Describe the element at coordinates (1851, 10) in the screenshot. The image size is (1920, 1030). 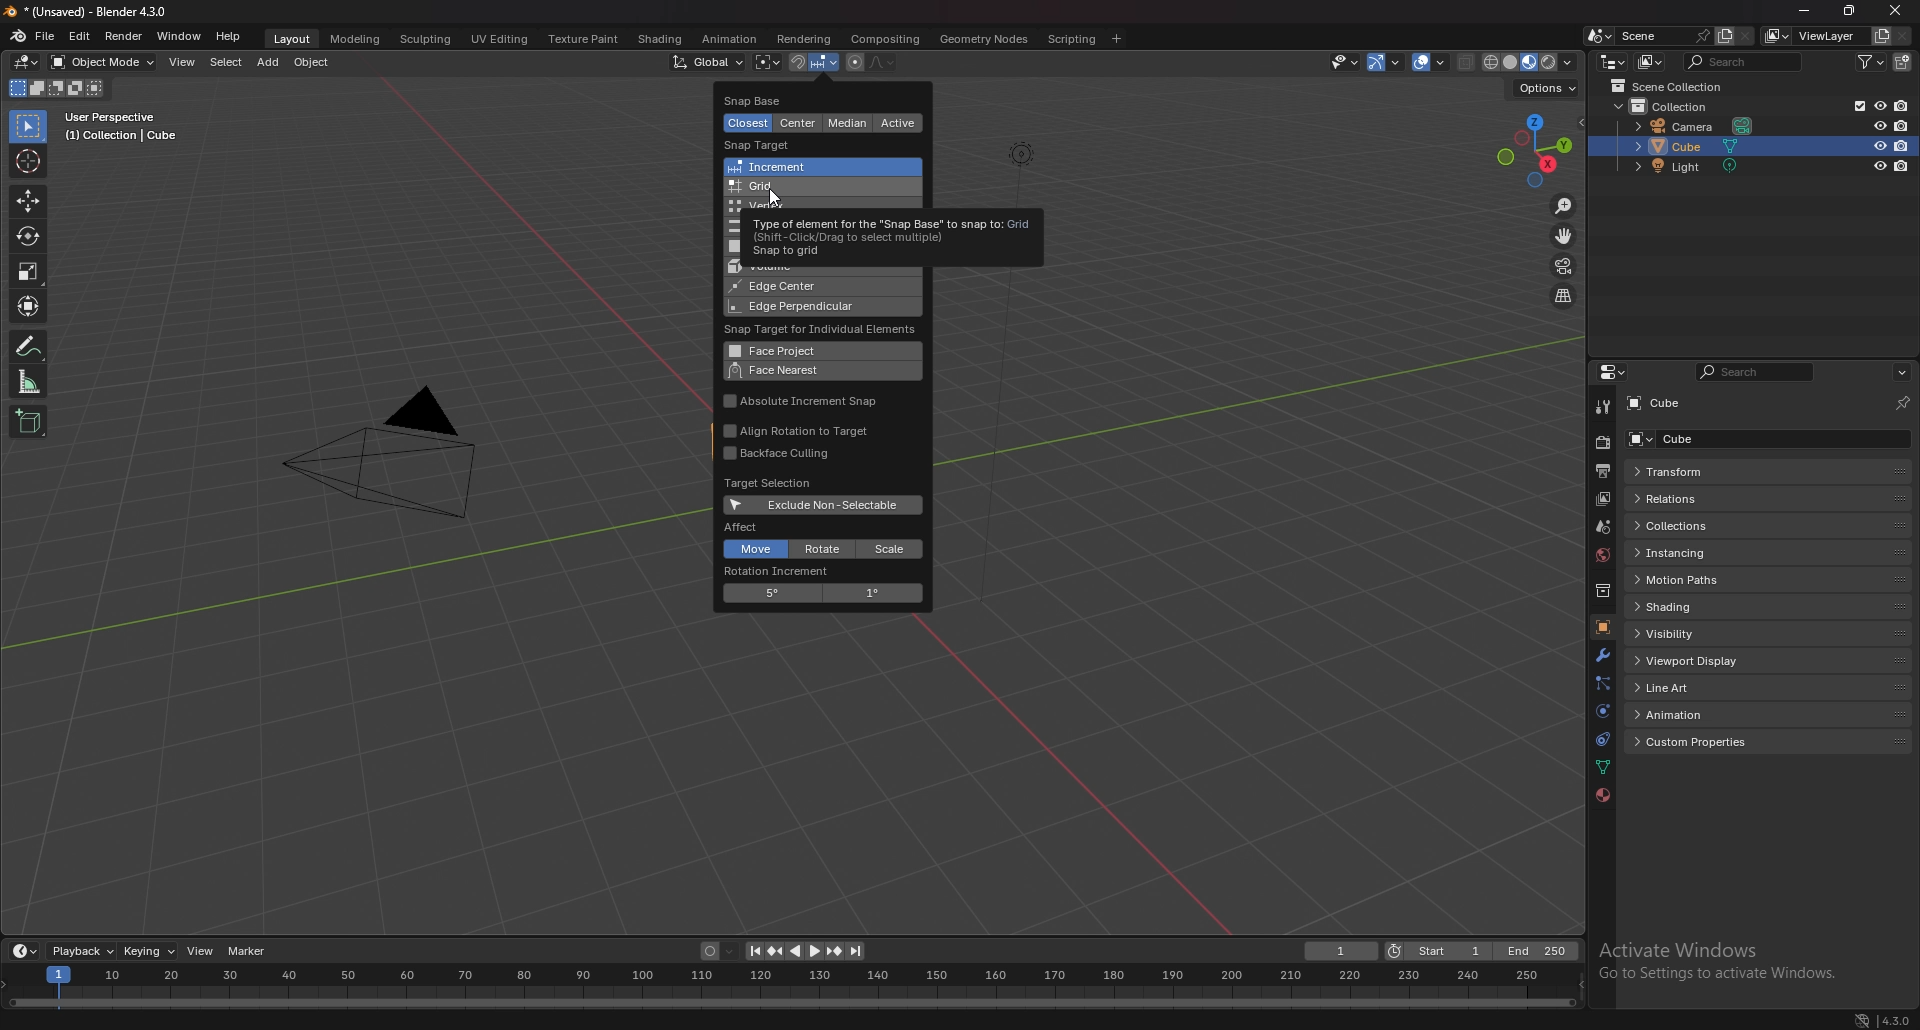
I see `resize` at that location.